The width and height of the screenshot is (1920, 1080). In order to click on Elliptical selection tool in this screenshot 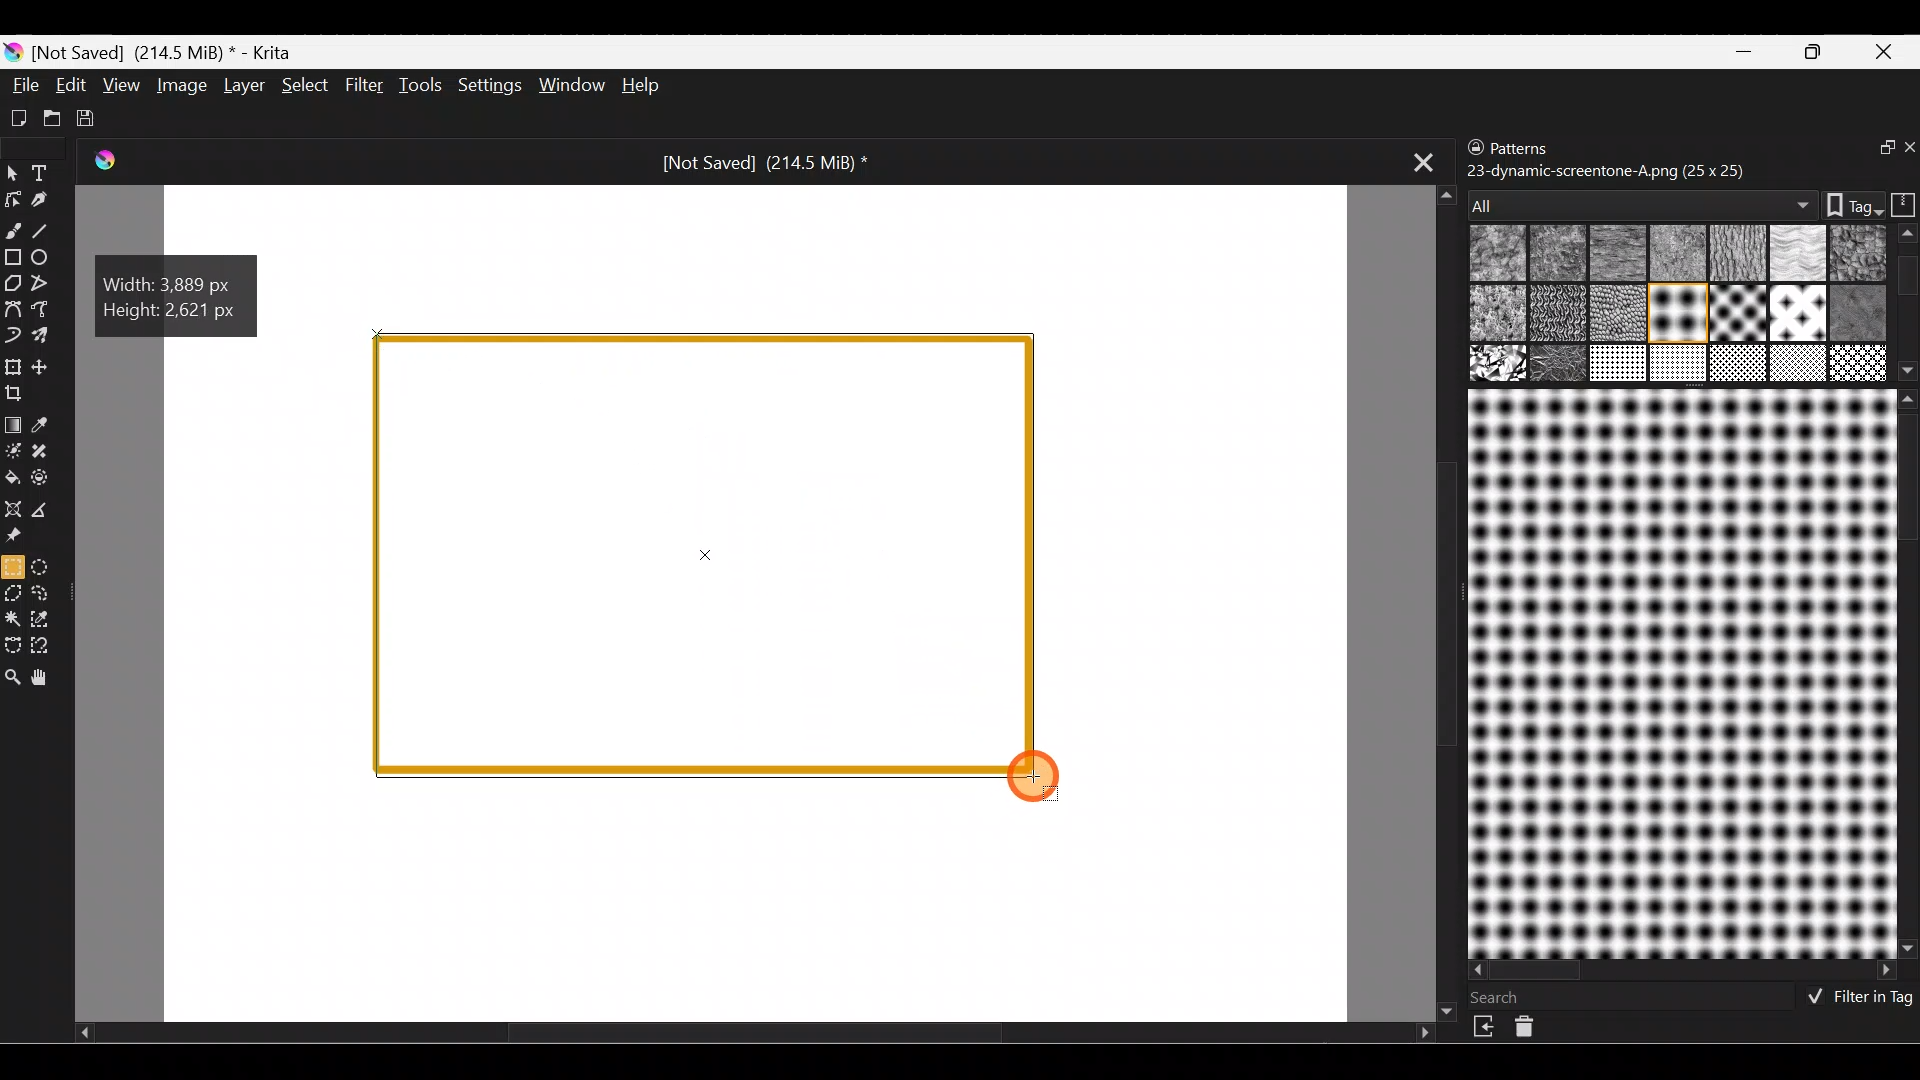, I will do `click(46, 566)`.